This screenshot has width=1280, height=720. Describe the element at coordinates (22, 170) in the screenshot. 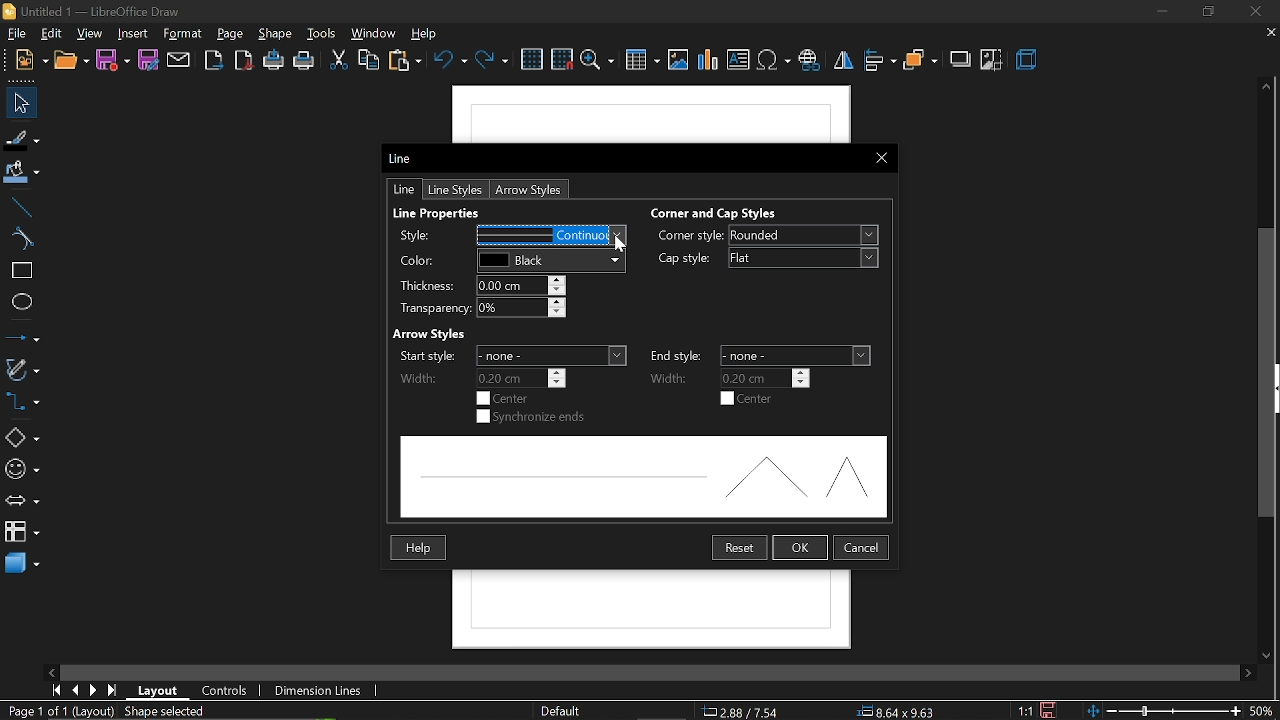

I see `fill color` at that location.